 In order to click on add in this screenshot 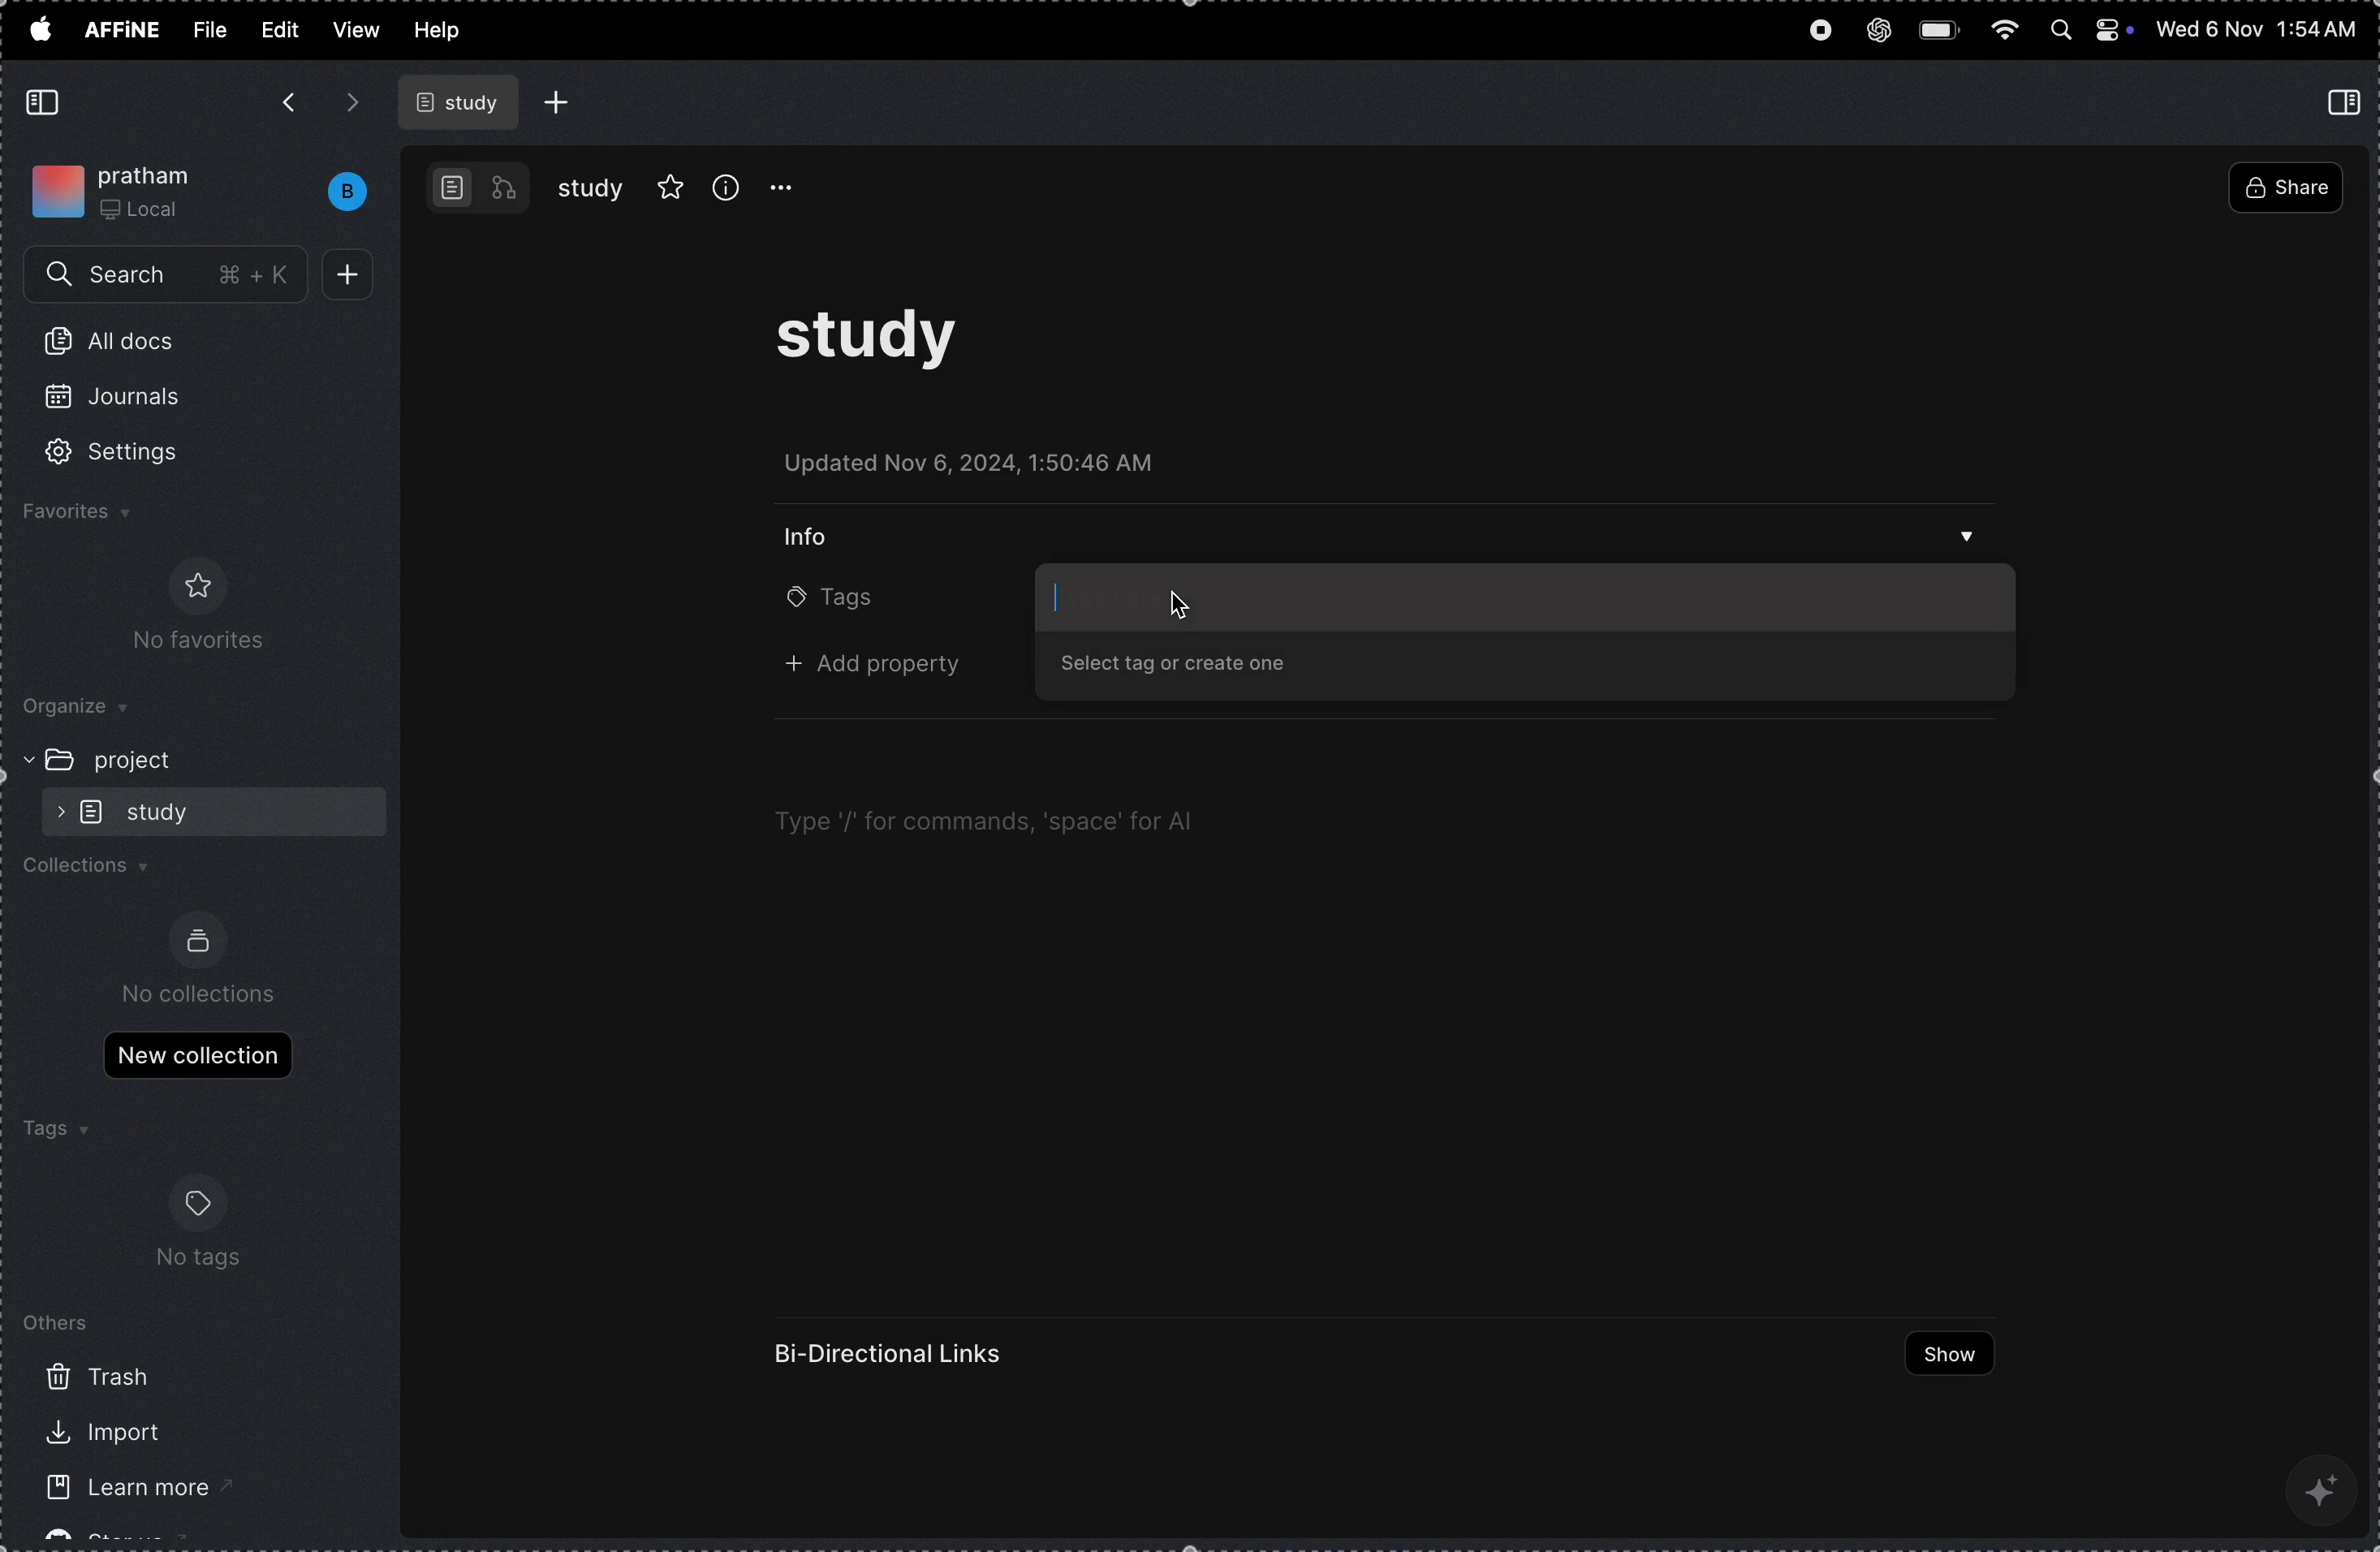, I will do `click(355, 275)`.